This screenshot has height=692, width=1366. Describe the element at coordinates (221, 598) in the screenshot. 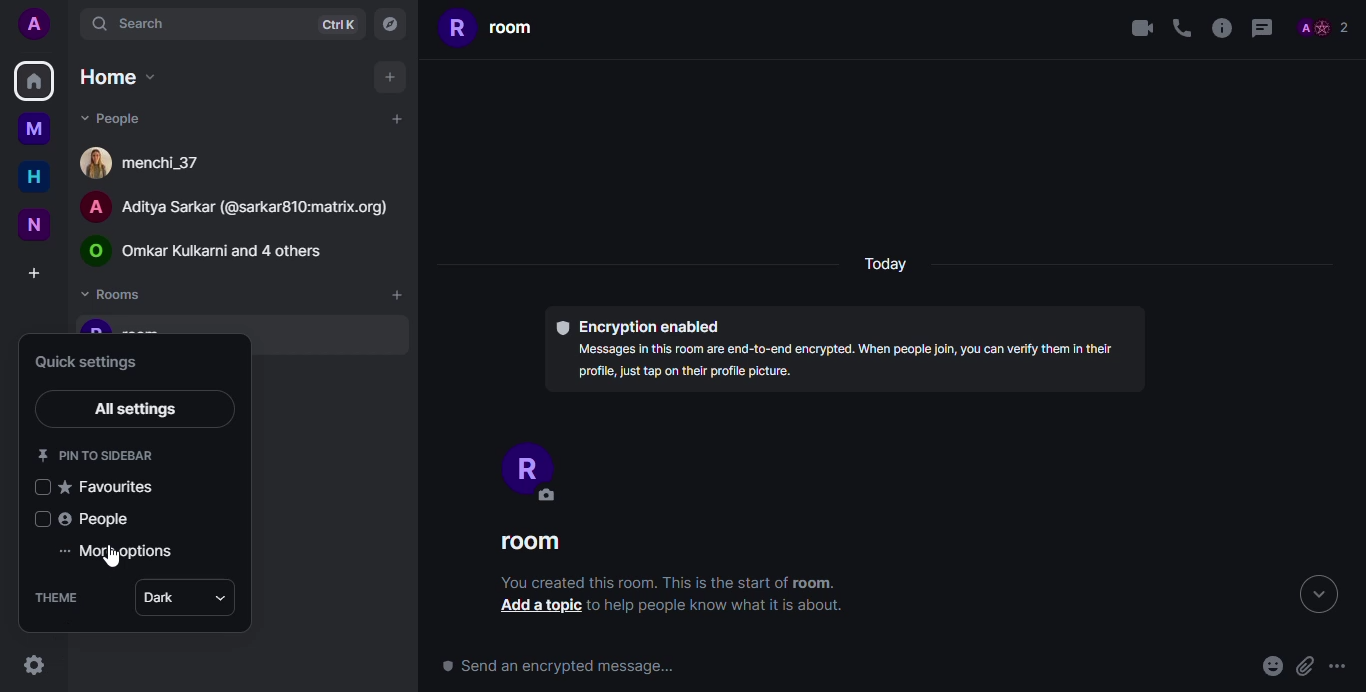

I see `drop down` at that location.